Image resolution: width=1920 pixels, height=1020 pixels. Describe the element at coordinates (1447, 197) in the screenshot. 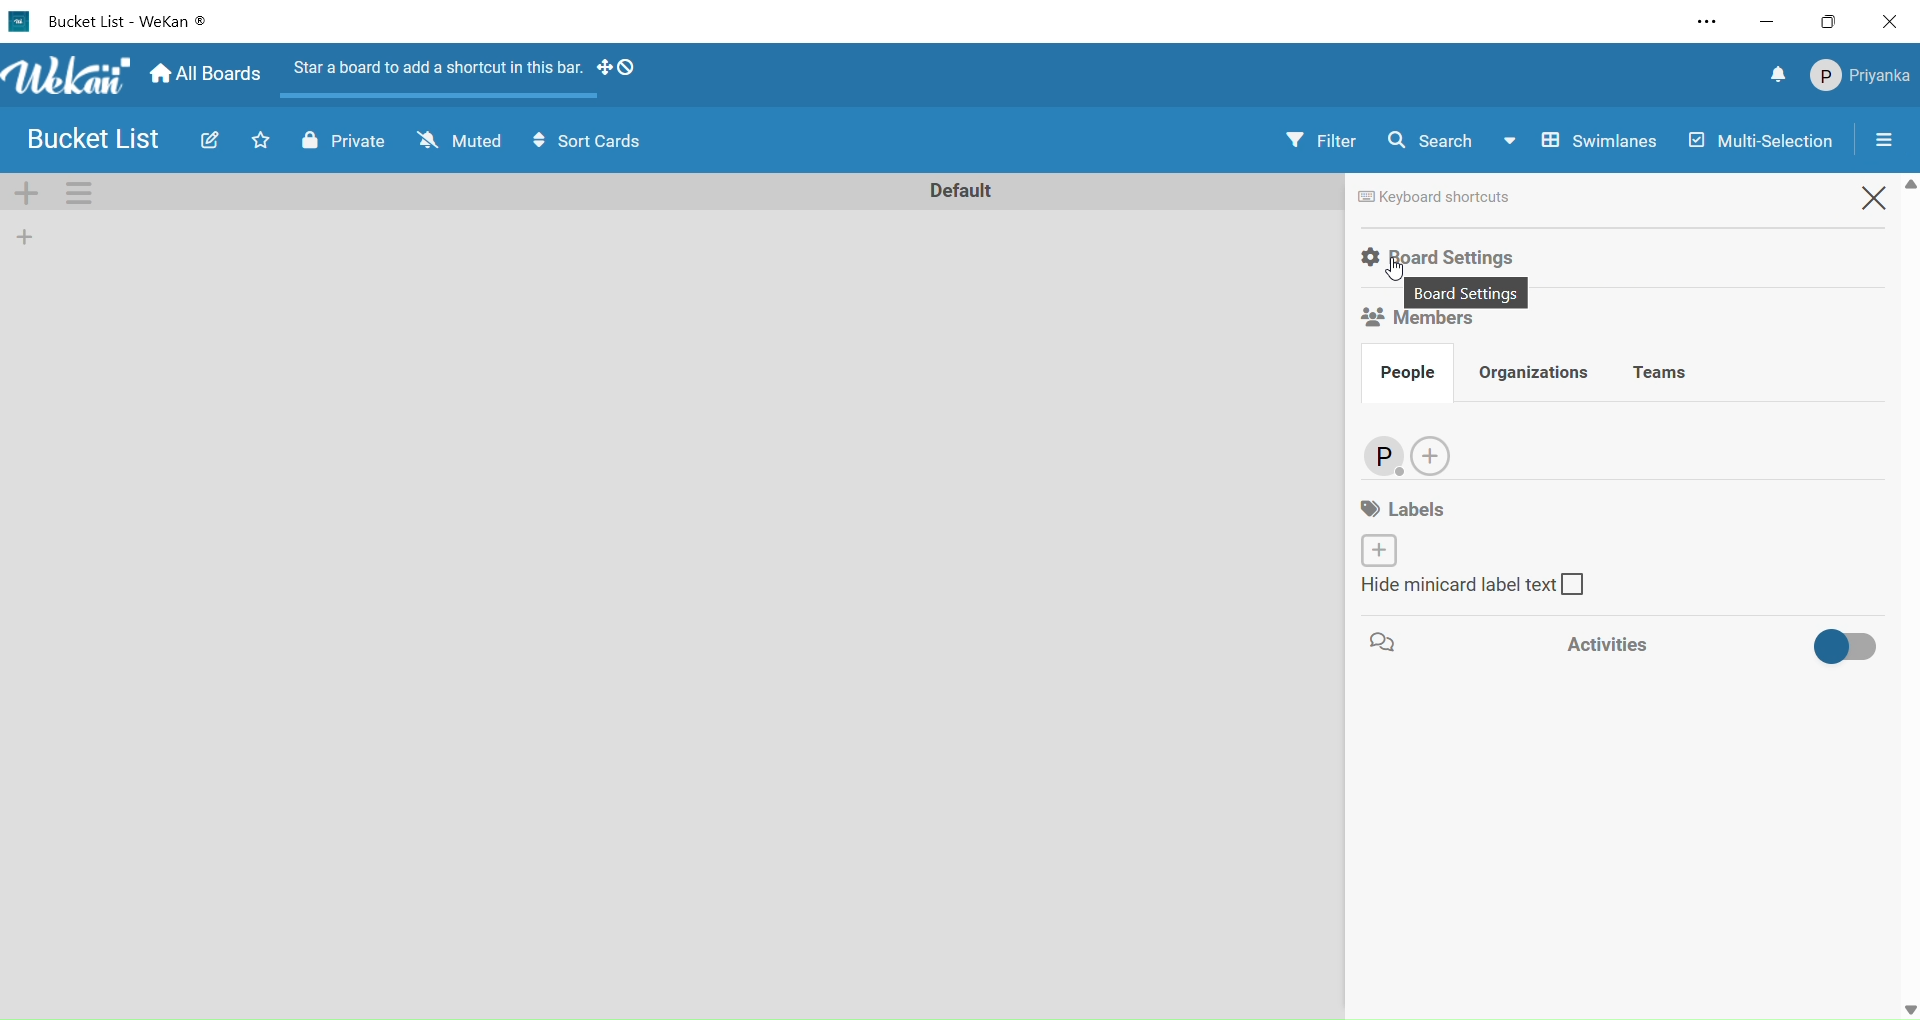

I see `keyboard shortcuts` at that location.